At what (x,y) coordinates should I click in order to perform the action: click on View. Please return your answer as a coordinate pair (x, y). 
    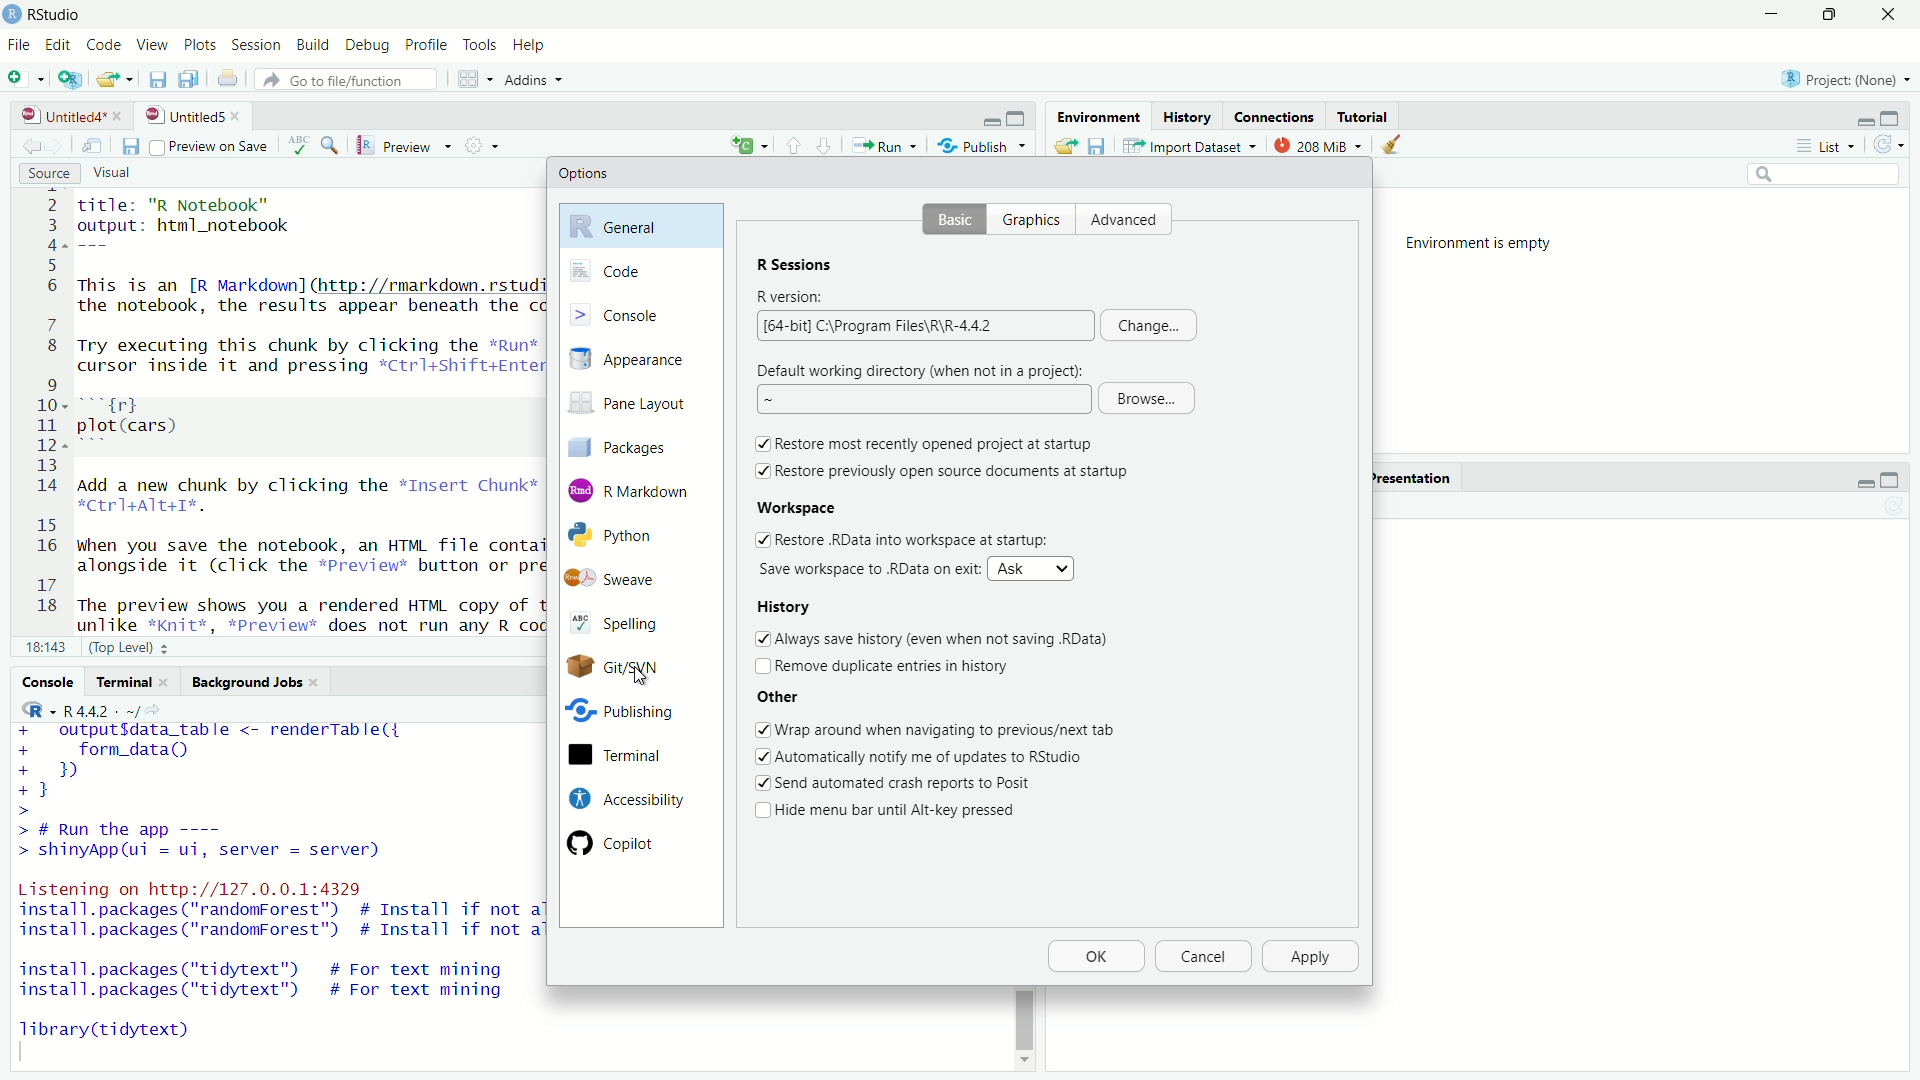
    Looking at the image, I should click on (150, 46).